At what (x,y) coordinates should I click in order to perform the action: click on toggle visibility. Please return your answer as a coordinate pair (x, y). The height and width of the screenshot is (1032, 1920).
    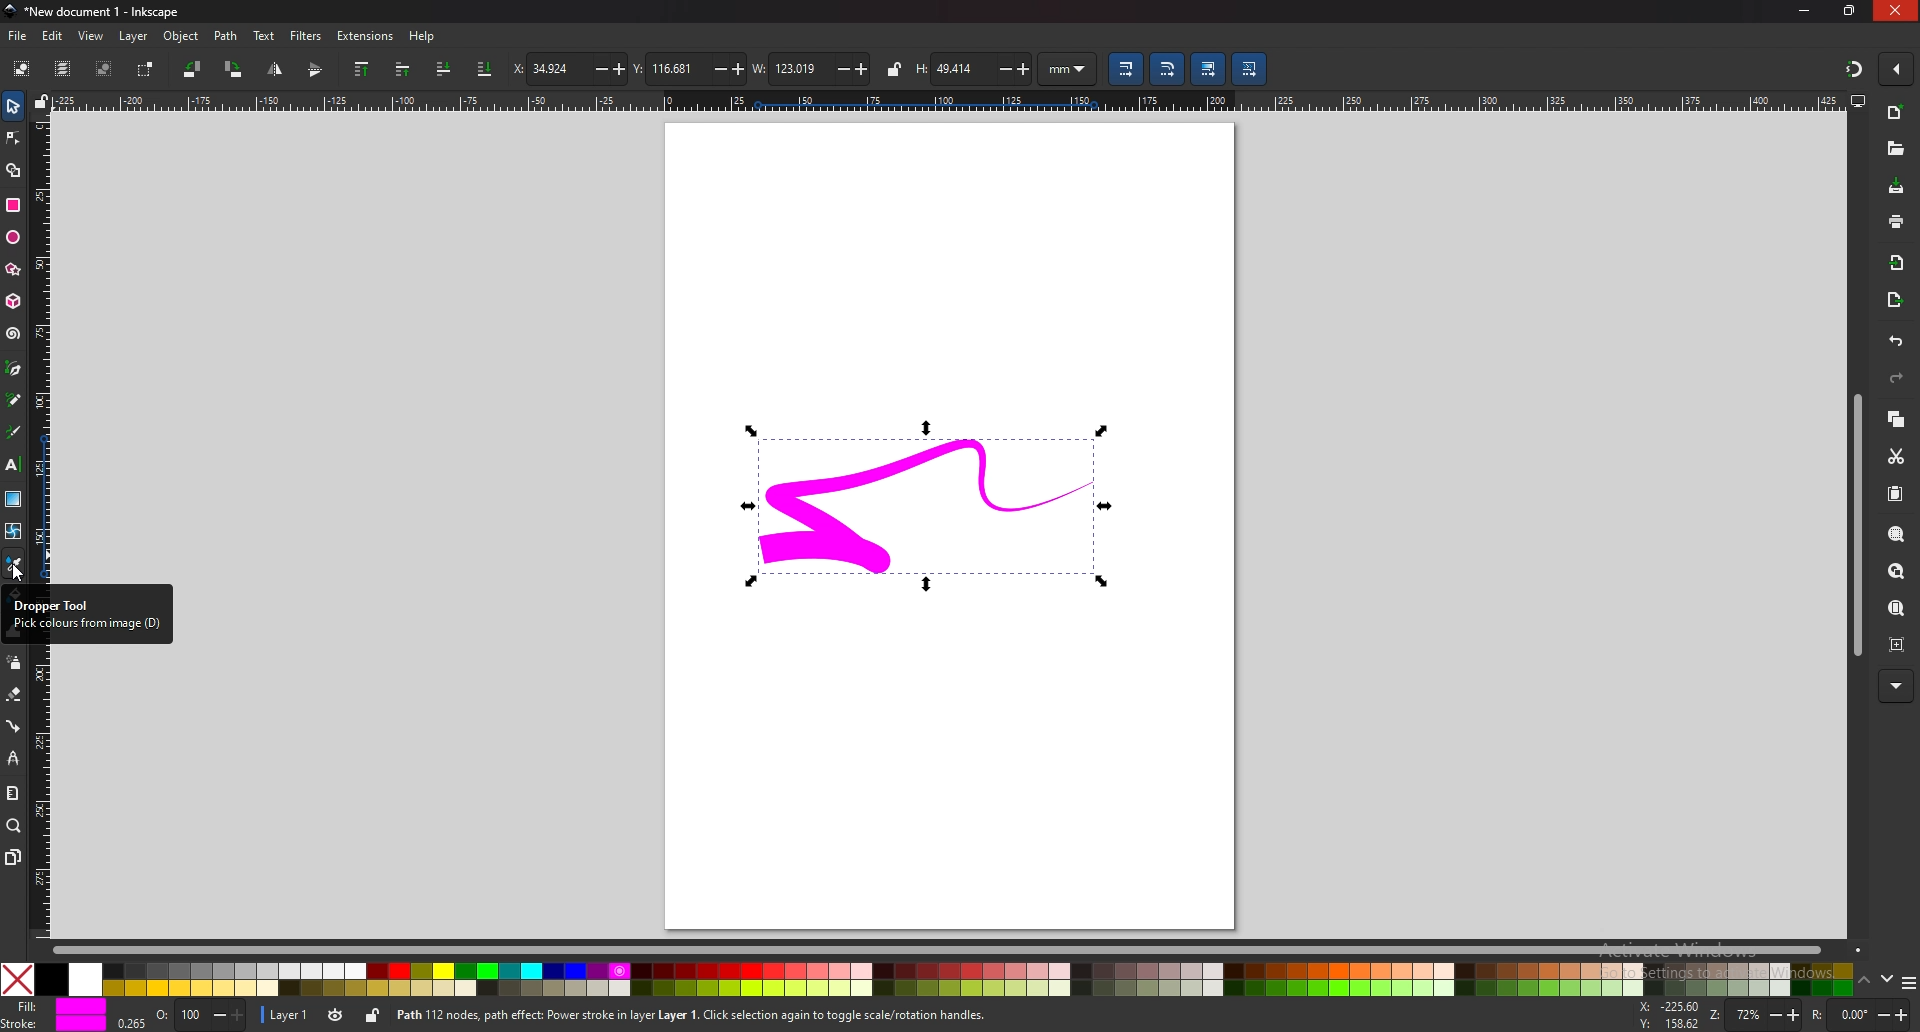
    Looking at the image, I should click on (336, 1015).